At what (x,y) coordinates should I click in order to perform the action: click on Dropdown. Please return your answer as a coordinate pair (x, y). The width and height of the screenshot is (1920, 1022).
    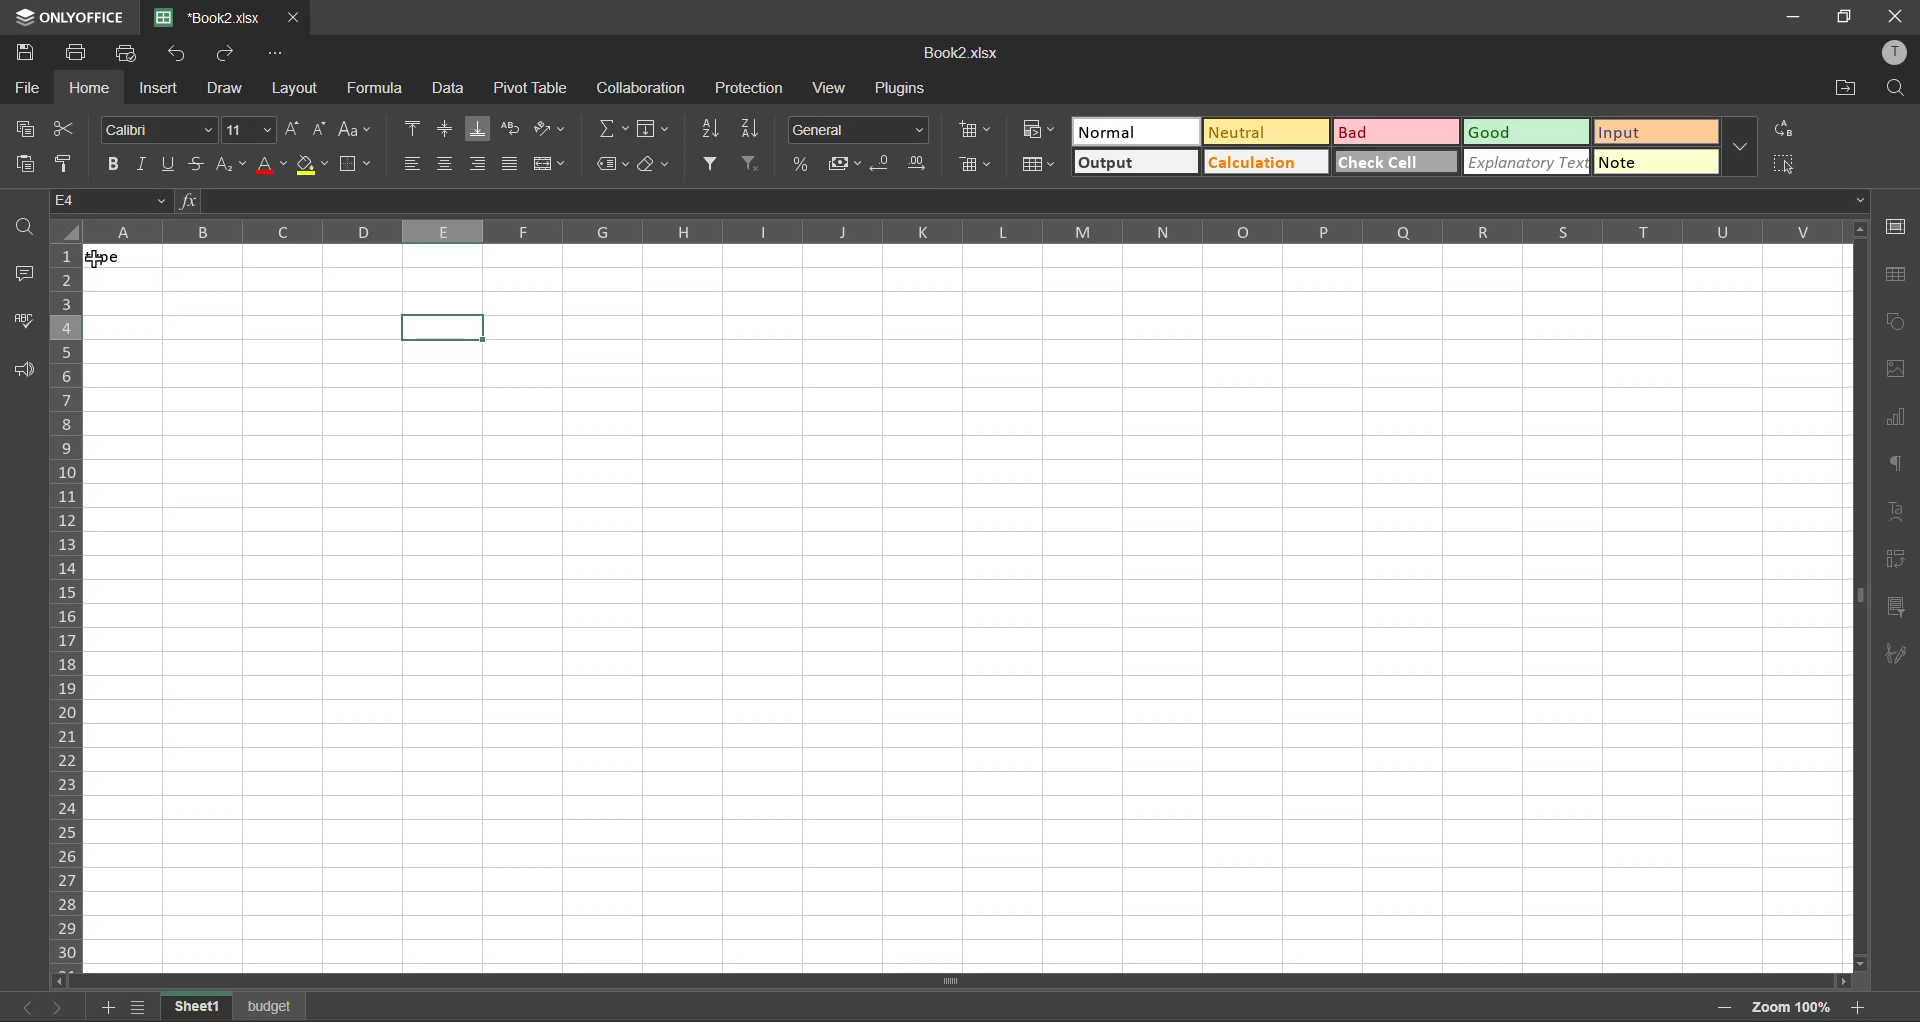
    Looking at the image, I should click on (1865, 200).